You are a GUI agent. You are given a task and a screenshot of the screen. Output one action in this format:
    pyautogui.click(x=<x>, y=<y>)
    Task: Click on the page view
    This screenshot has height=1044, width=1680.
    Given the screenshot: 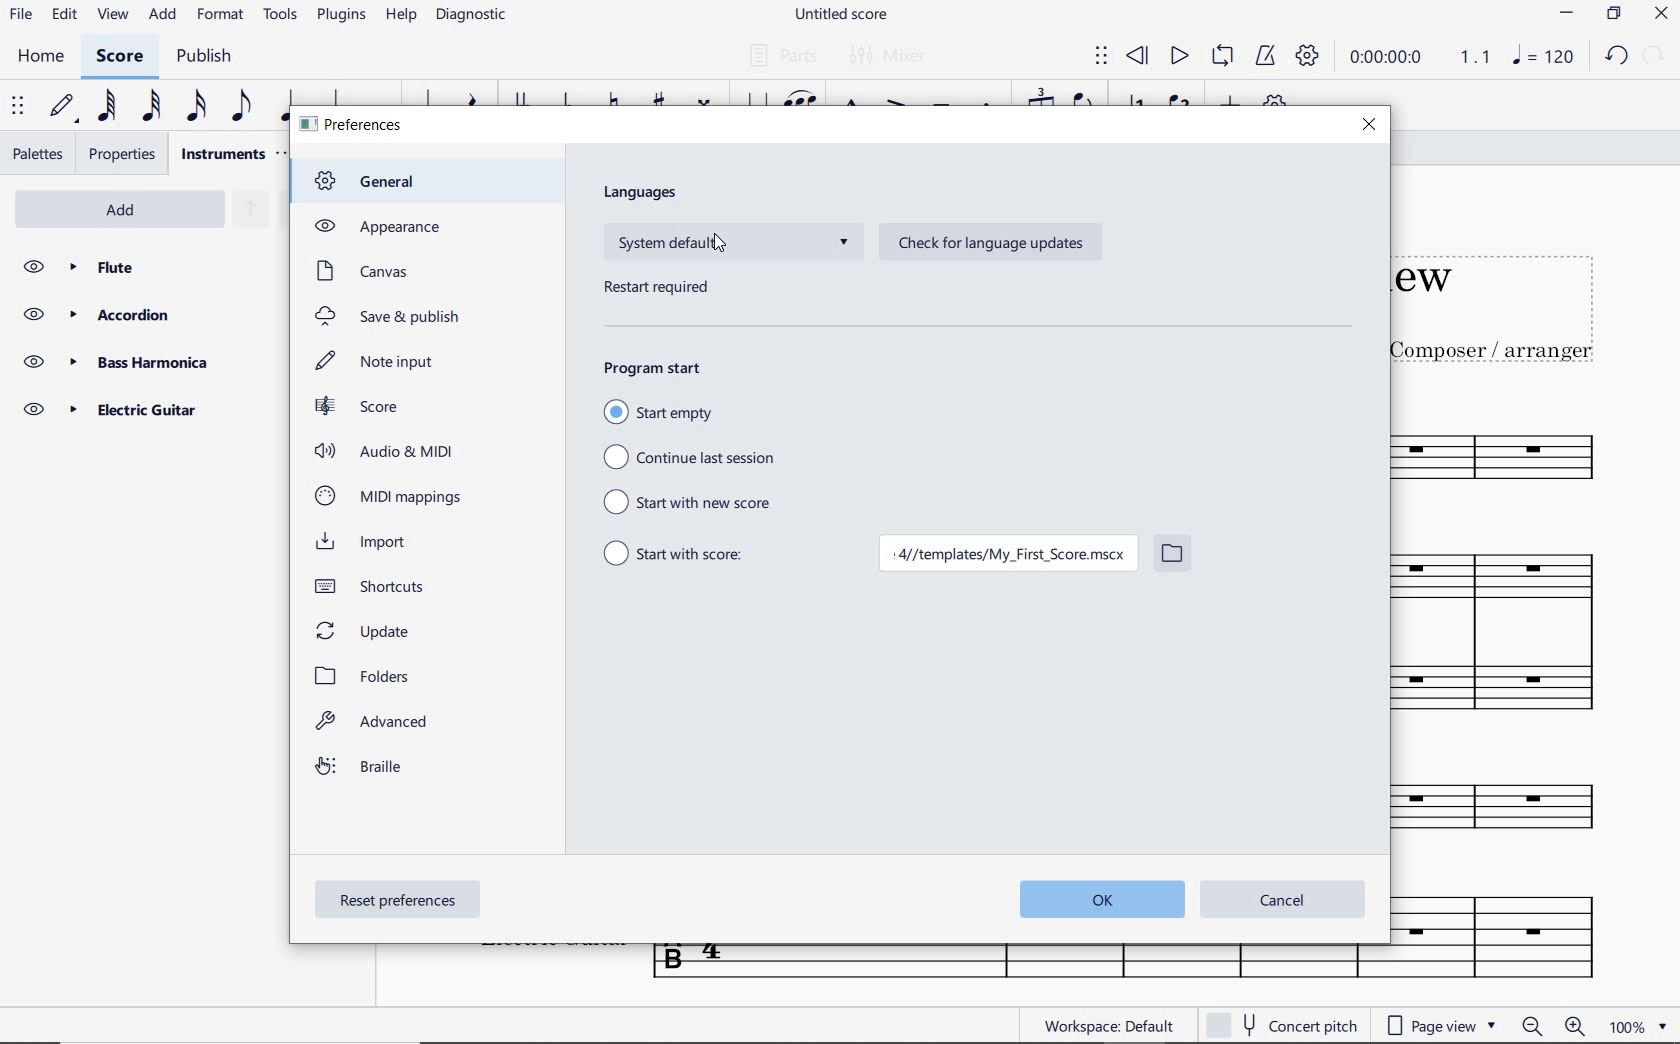 What is the action you would take?
    pyautogui.click(x=1440, y=1025)
    